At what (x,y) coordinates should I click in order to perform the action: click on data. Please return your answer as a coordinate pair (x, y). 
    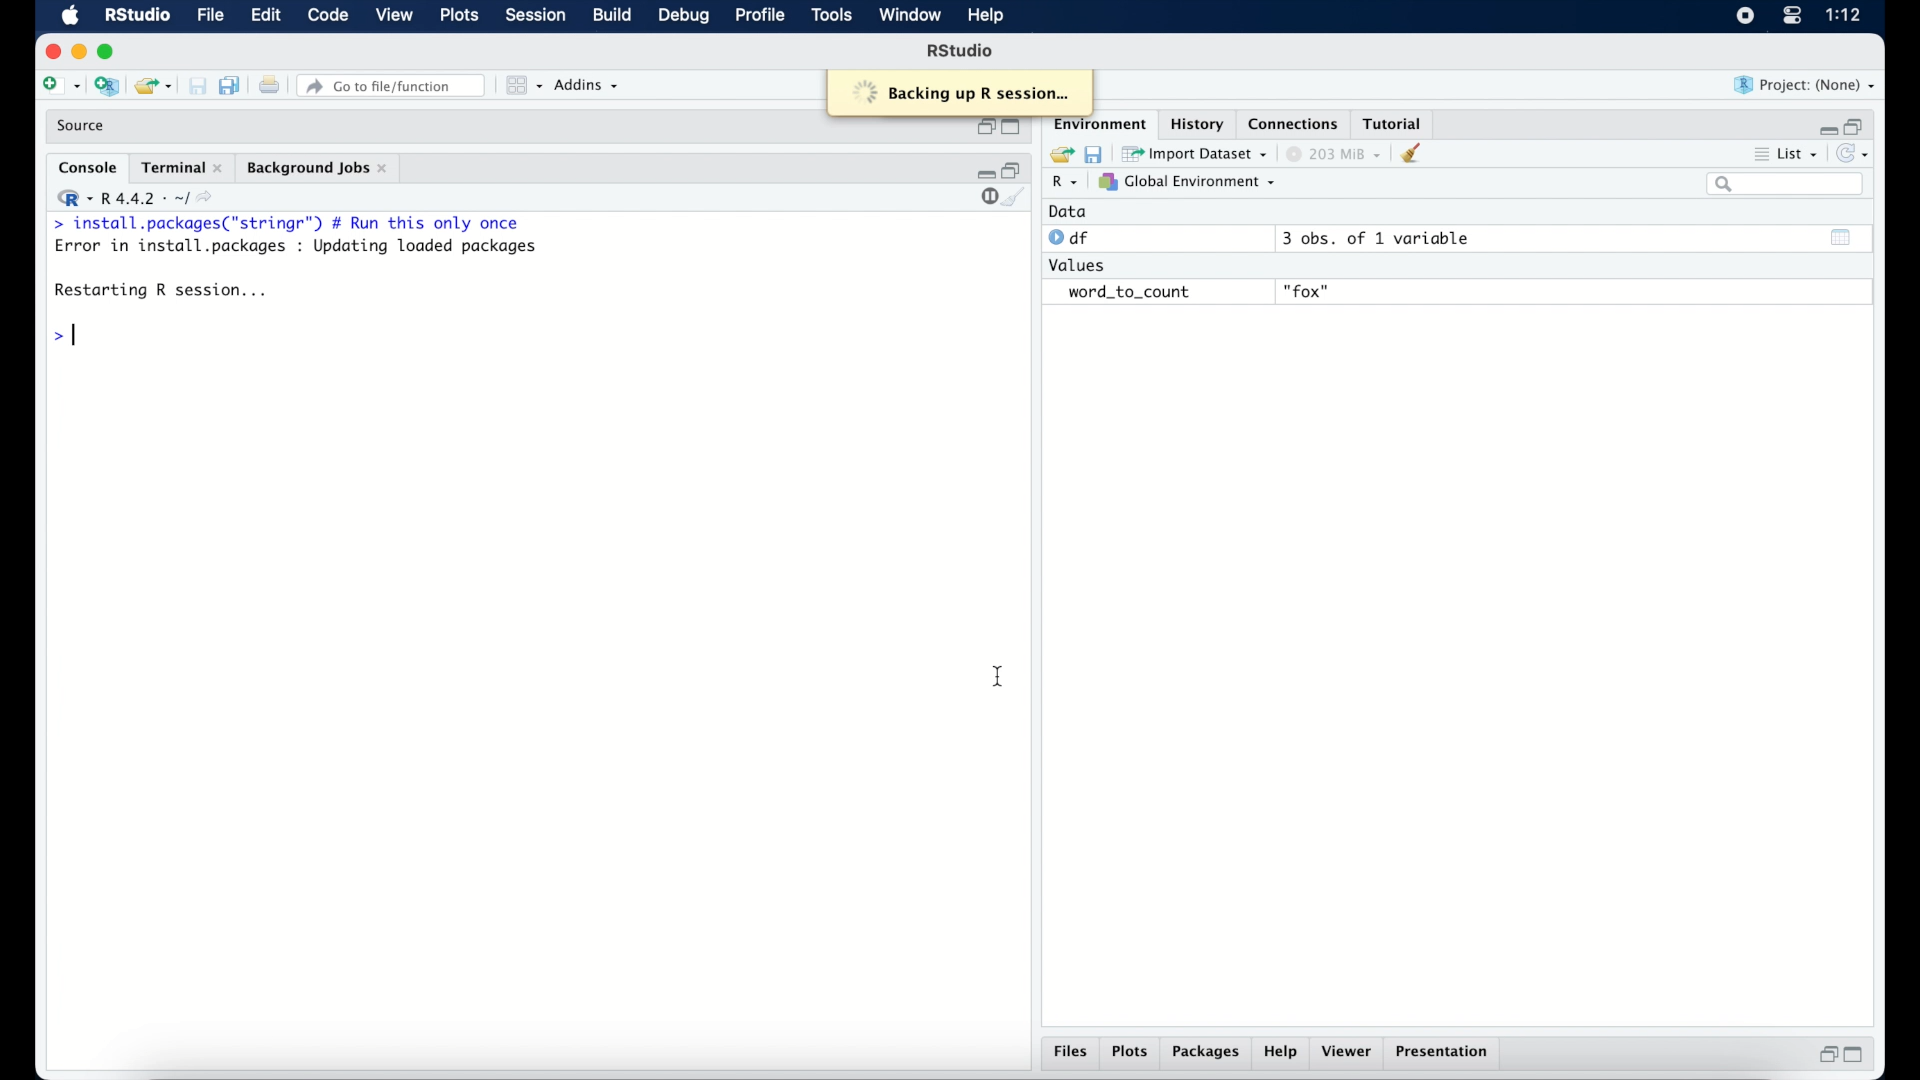
    Looking at the image, I should click on (1068, 211).